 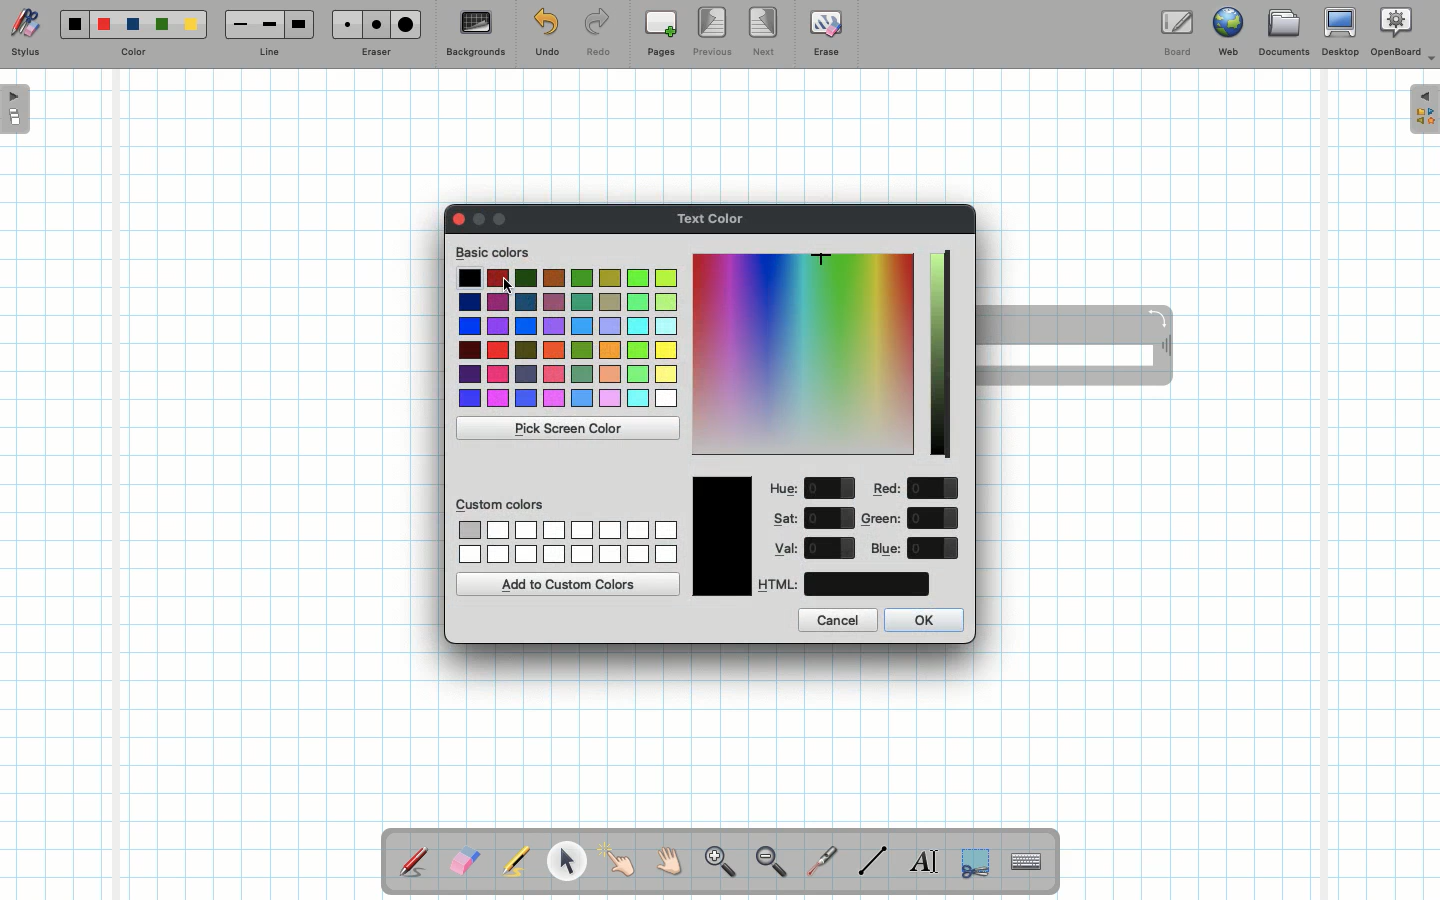 What do you see at coordinates (375, 54) in the screenshot?
I see `Eraser` at bounding box center [375, 54].